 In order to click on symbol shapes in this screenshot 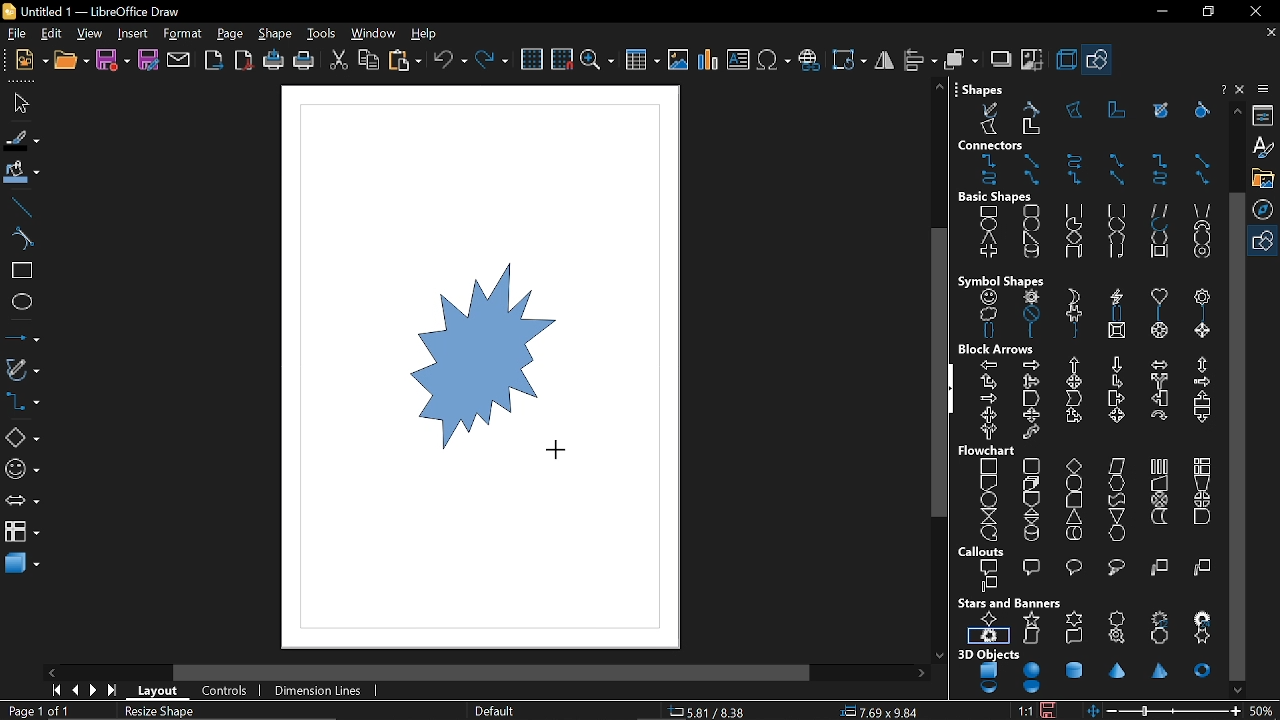, I will do `click(20, 472)`.